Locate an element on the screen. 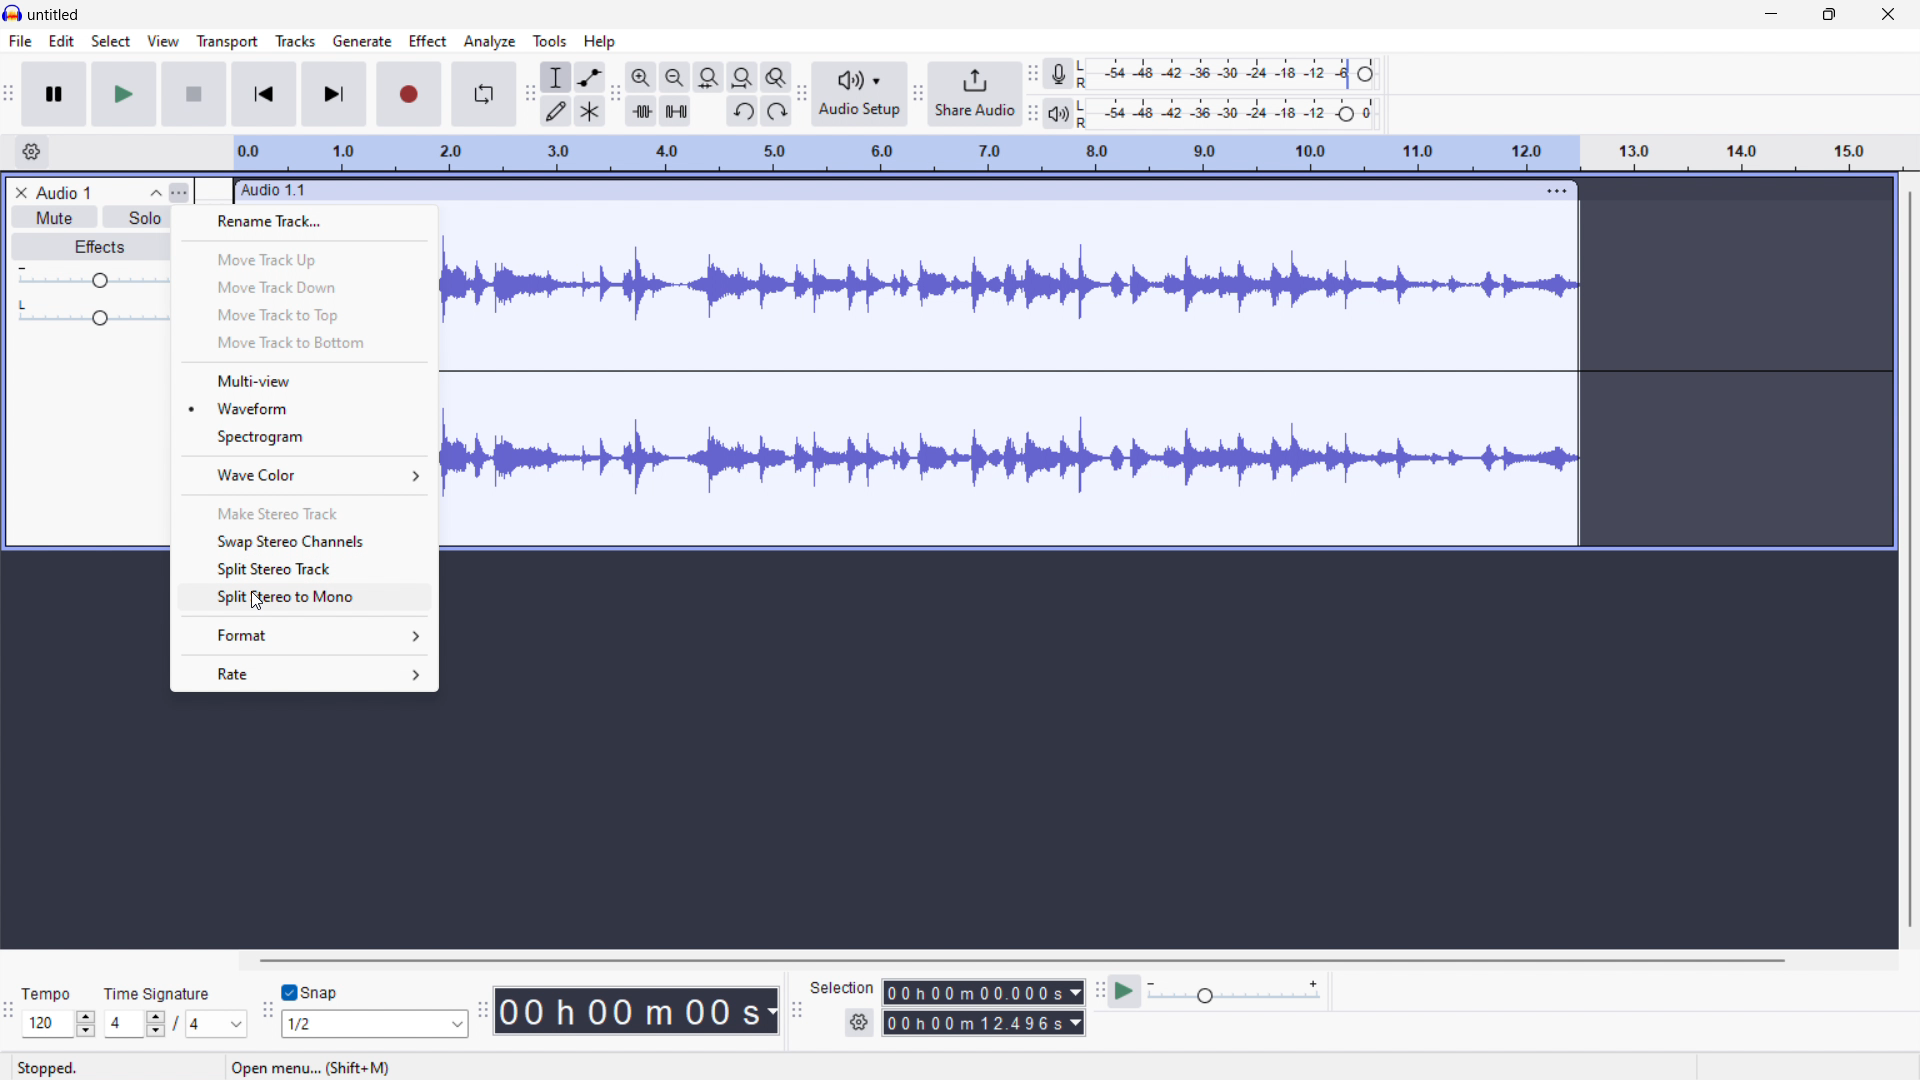 The width and height of the screenshot is (1920, 1080). move track down is located at coordinates (303, 286).